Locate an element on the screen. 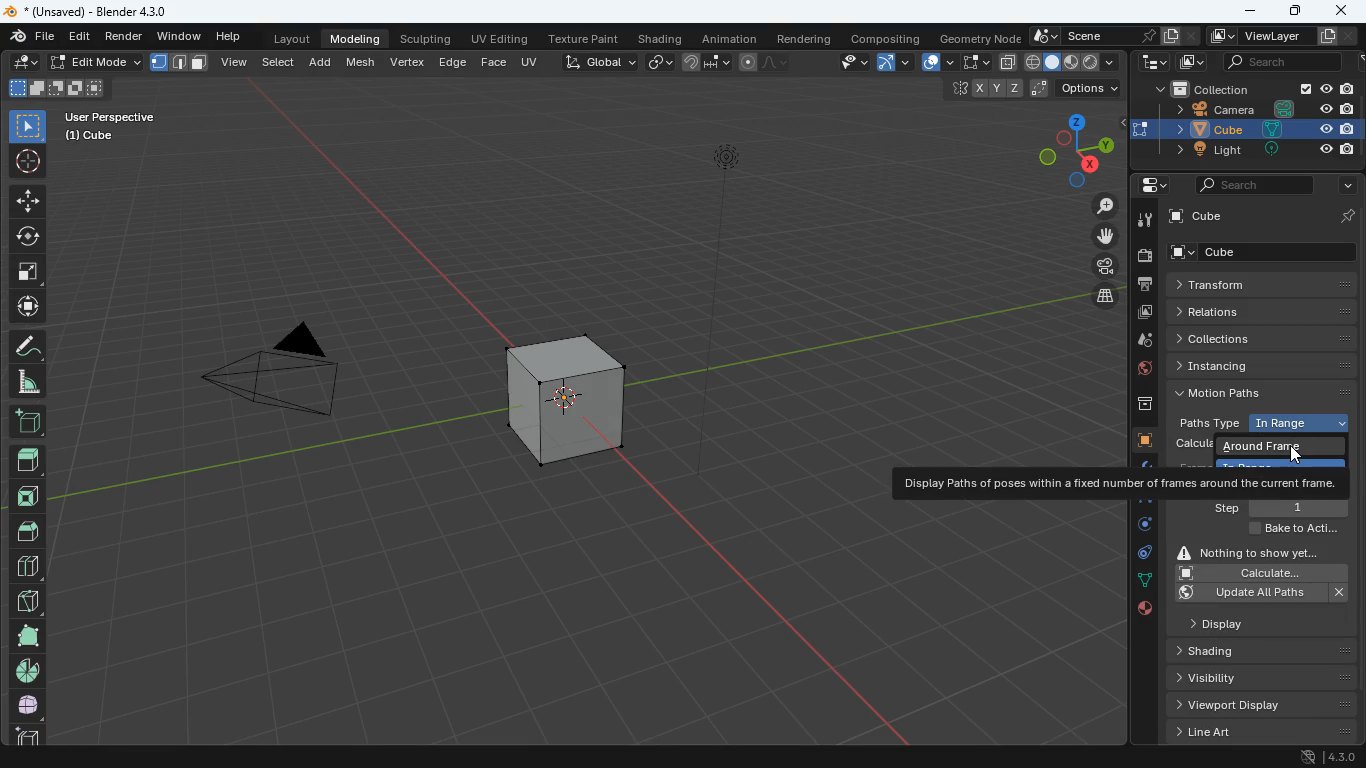 Image resolution: width=1366 pixels, height=768 pixels. roof is located at coordinates (30, 531).